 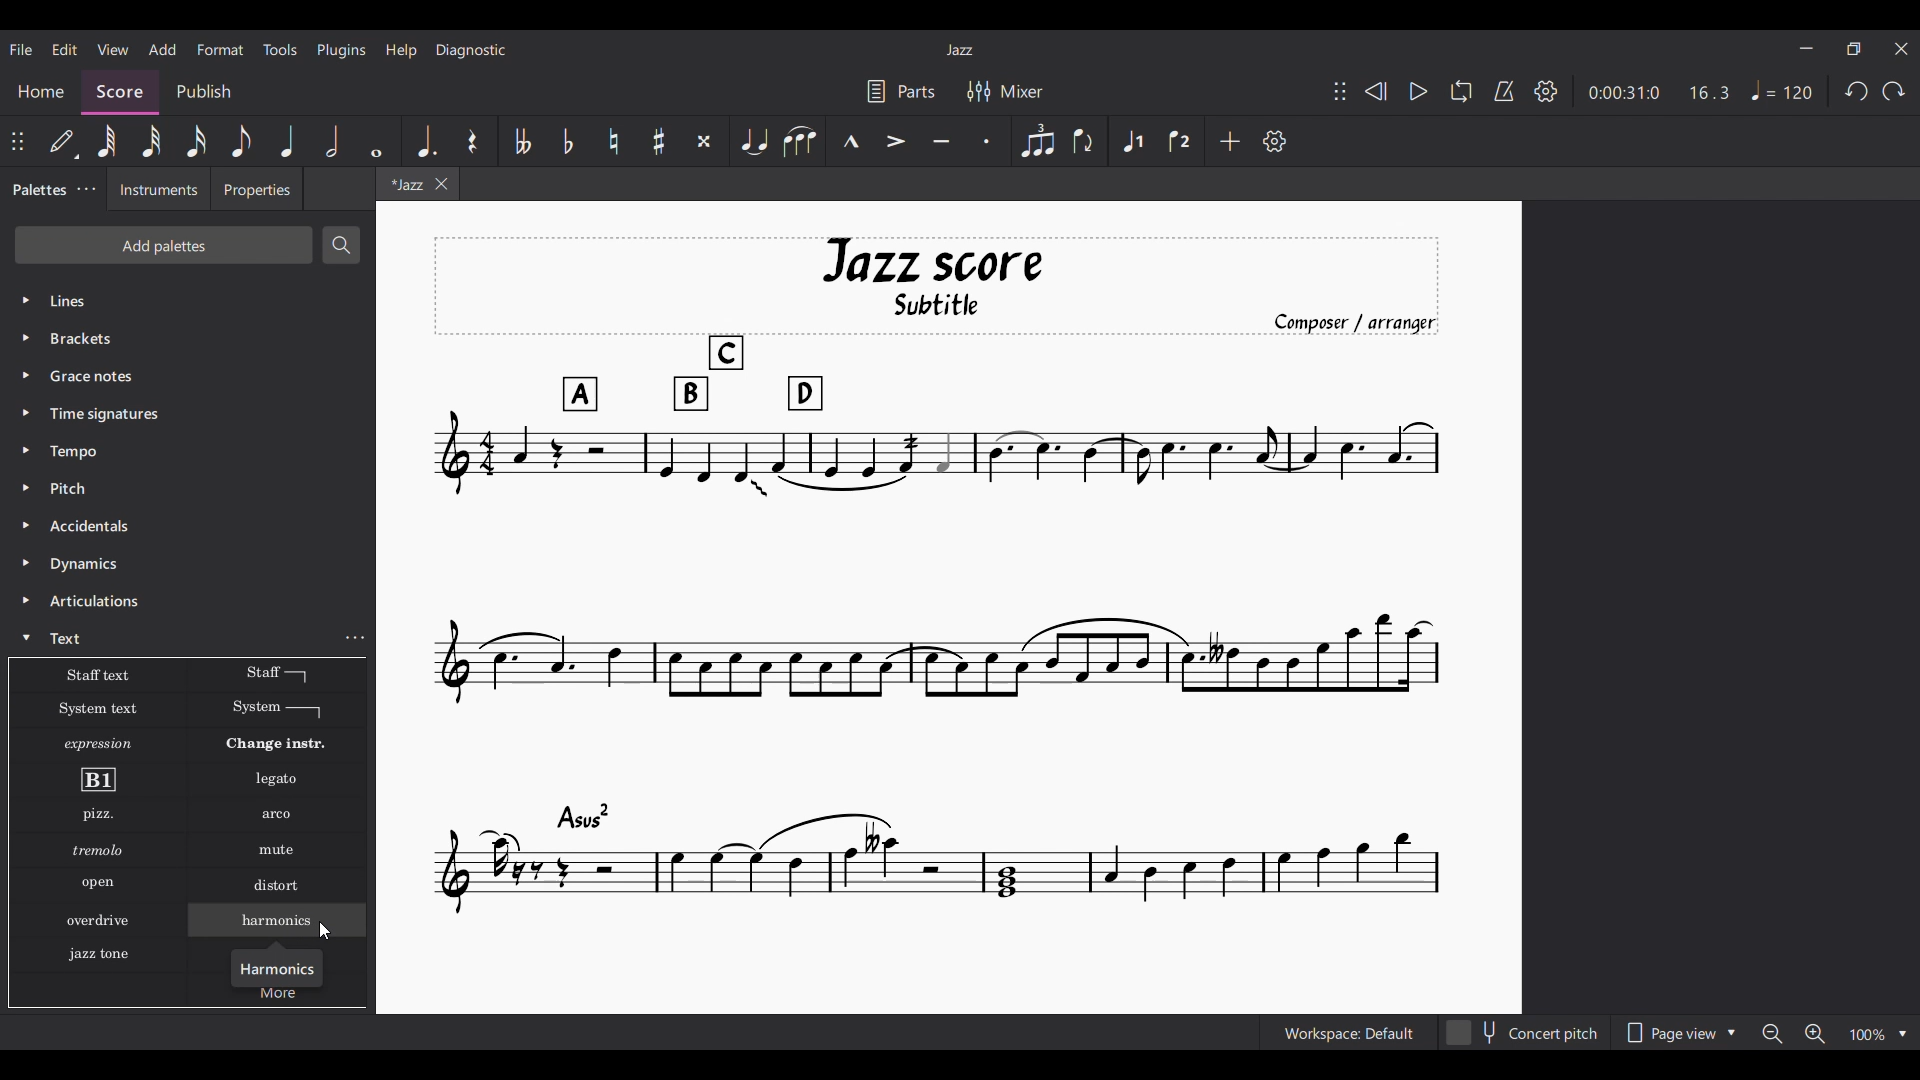 I want to click on Legato, so click(x=280, y=780).